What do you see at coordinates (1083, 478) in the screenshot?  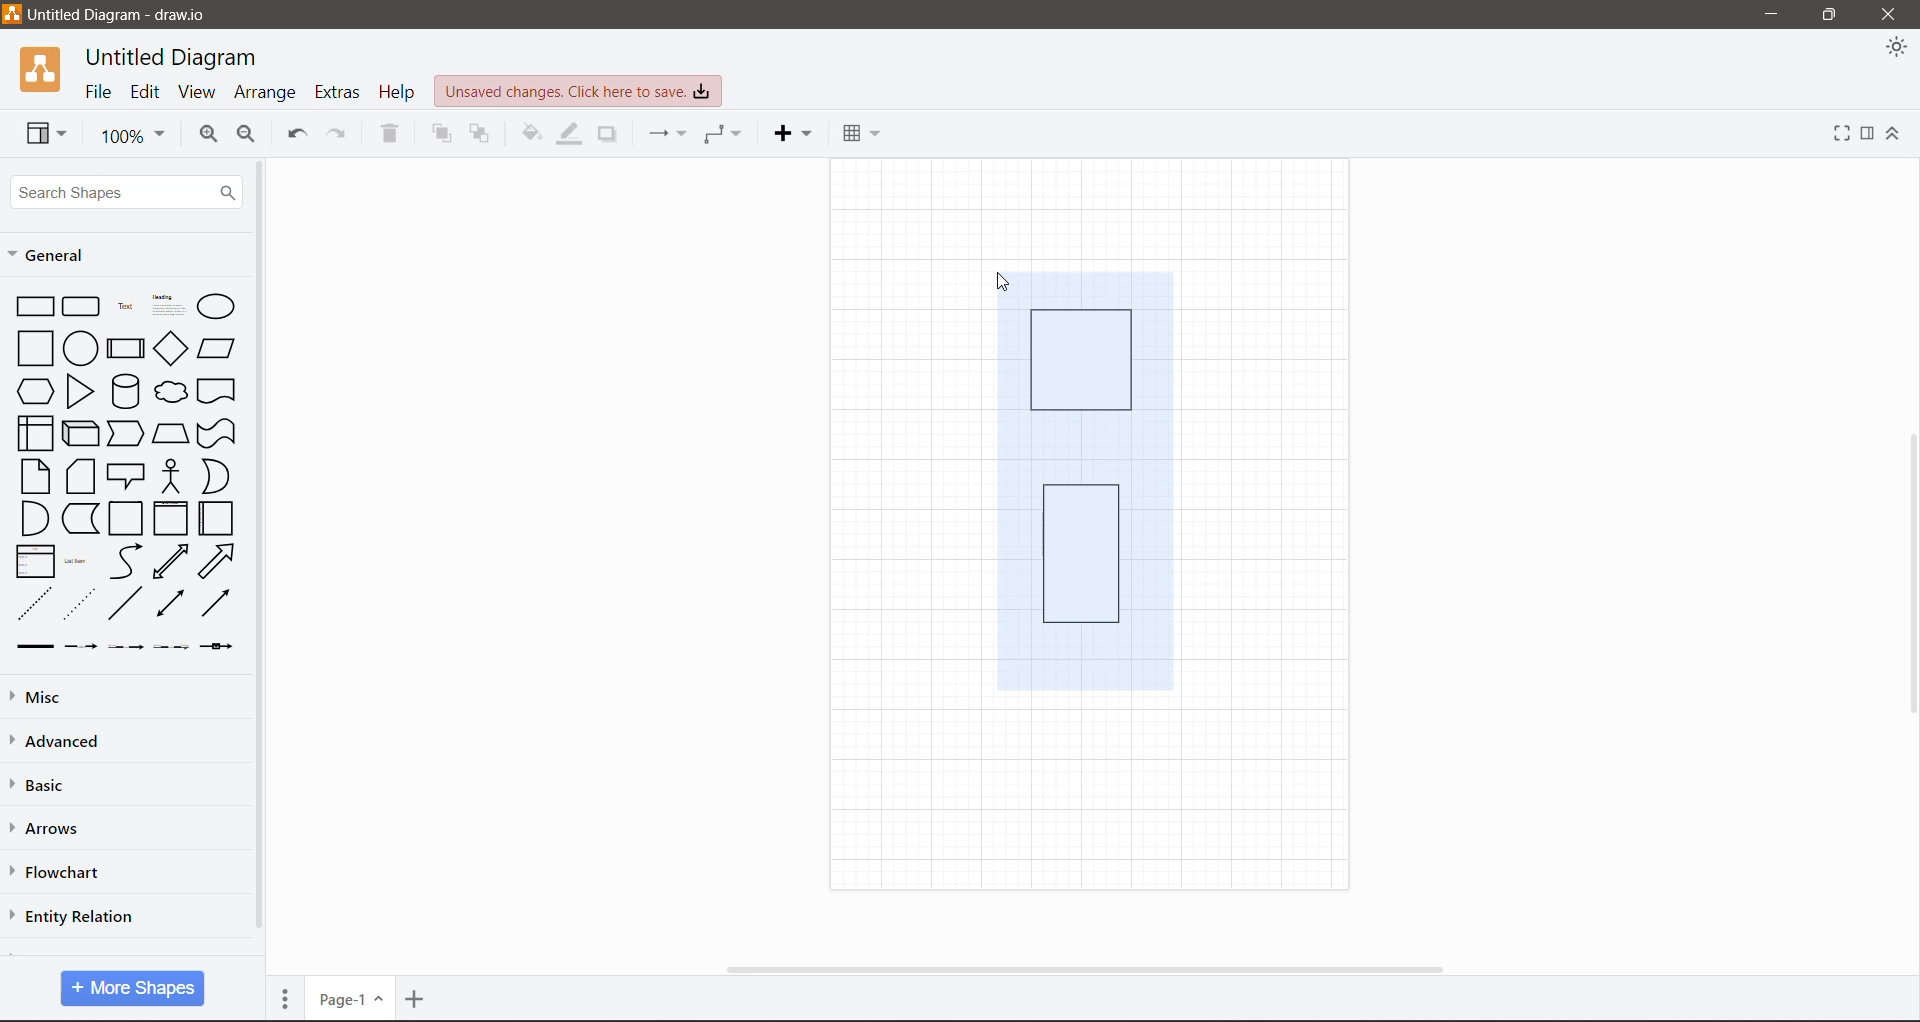 I see `Shapes selected` at bounding box center [1083, 478].